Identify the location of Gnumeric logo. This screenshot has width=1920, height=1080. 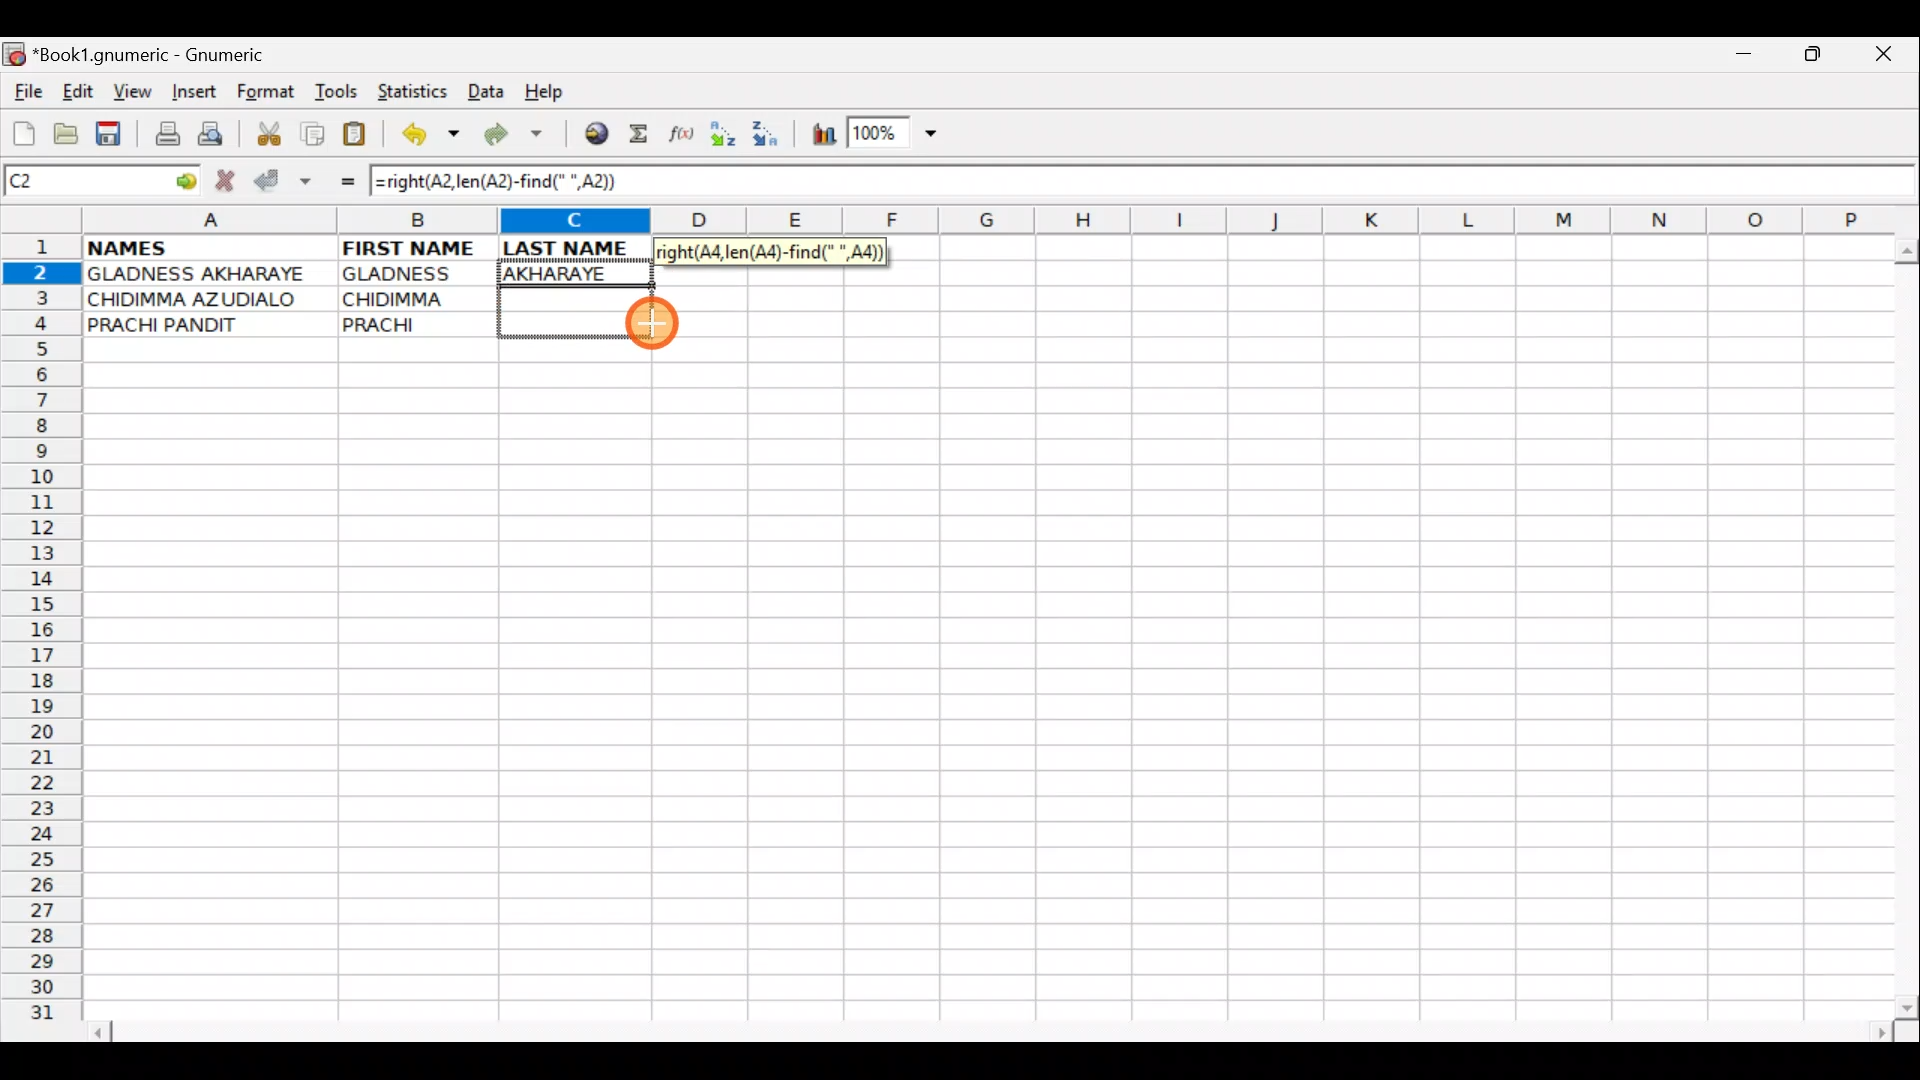
(14, 56).